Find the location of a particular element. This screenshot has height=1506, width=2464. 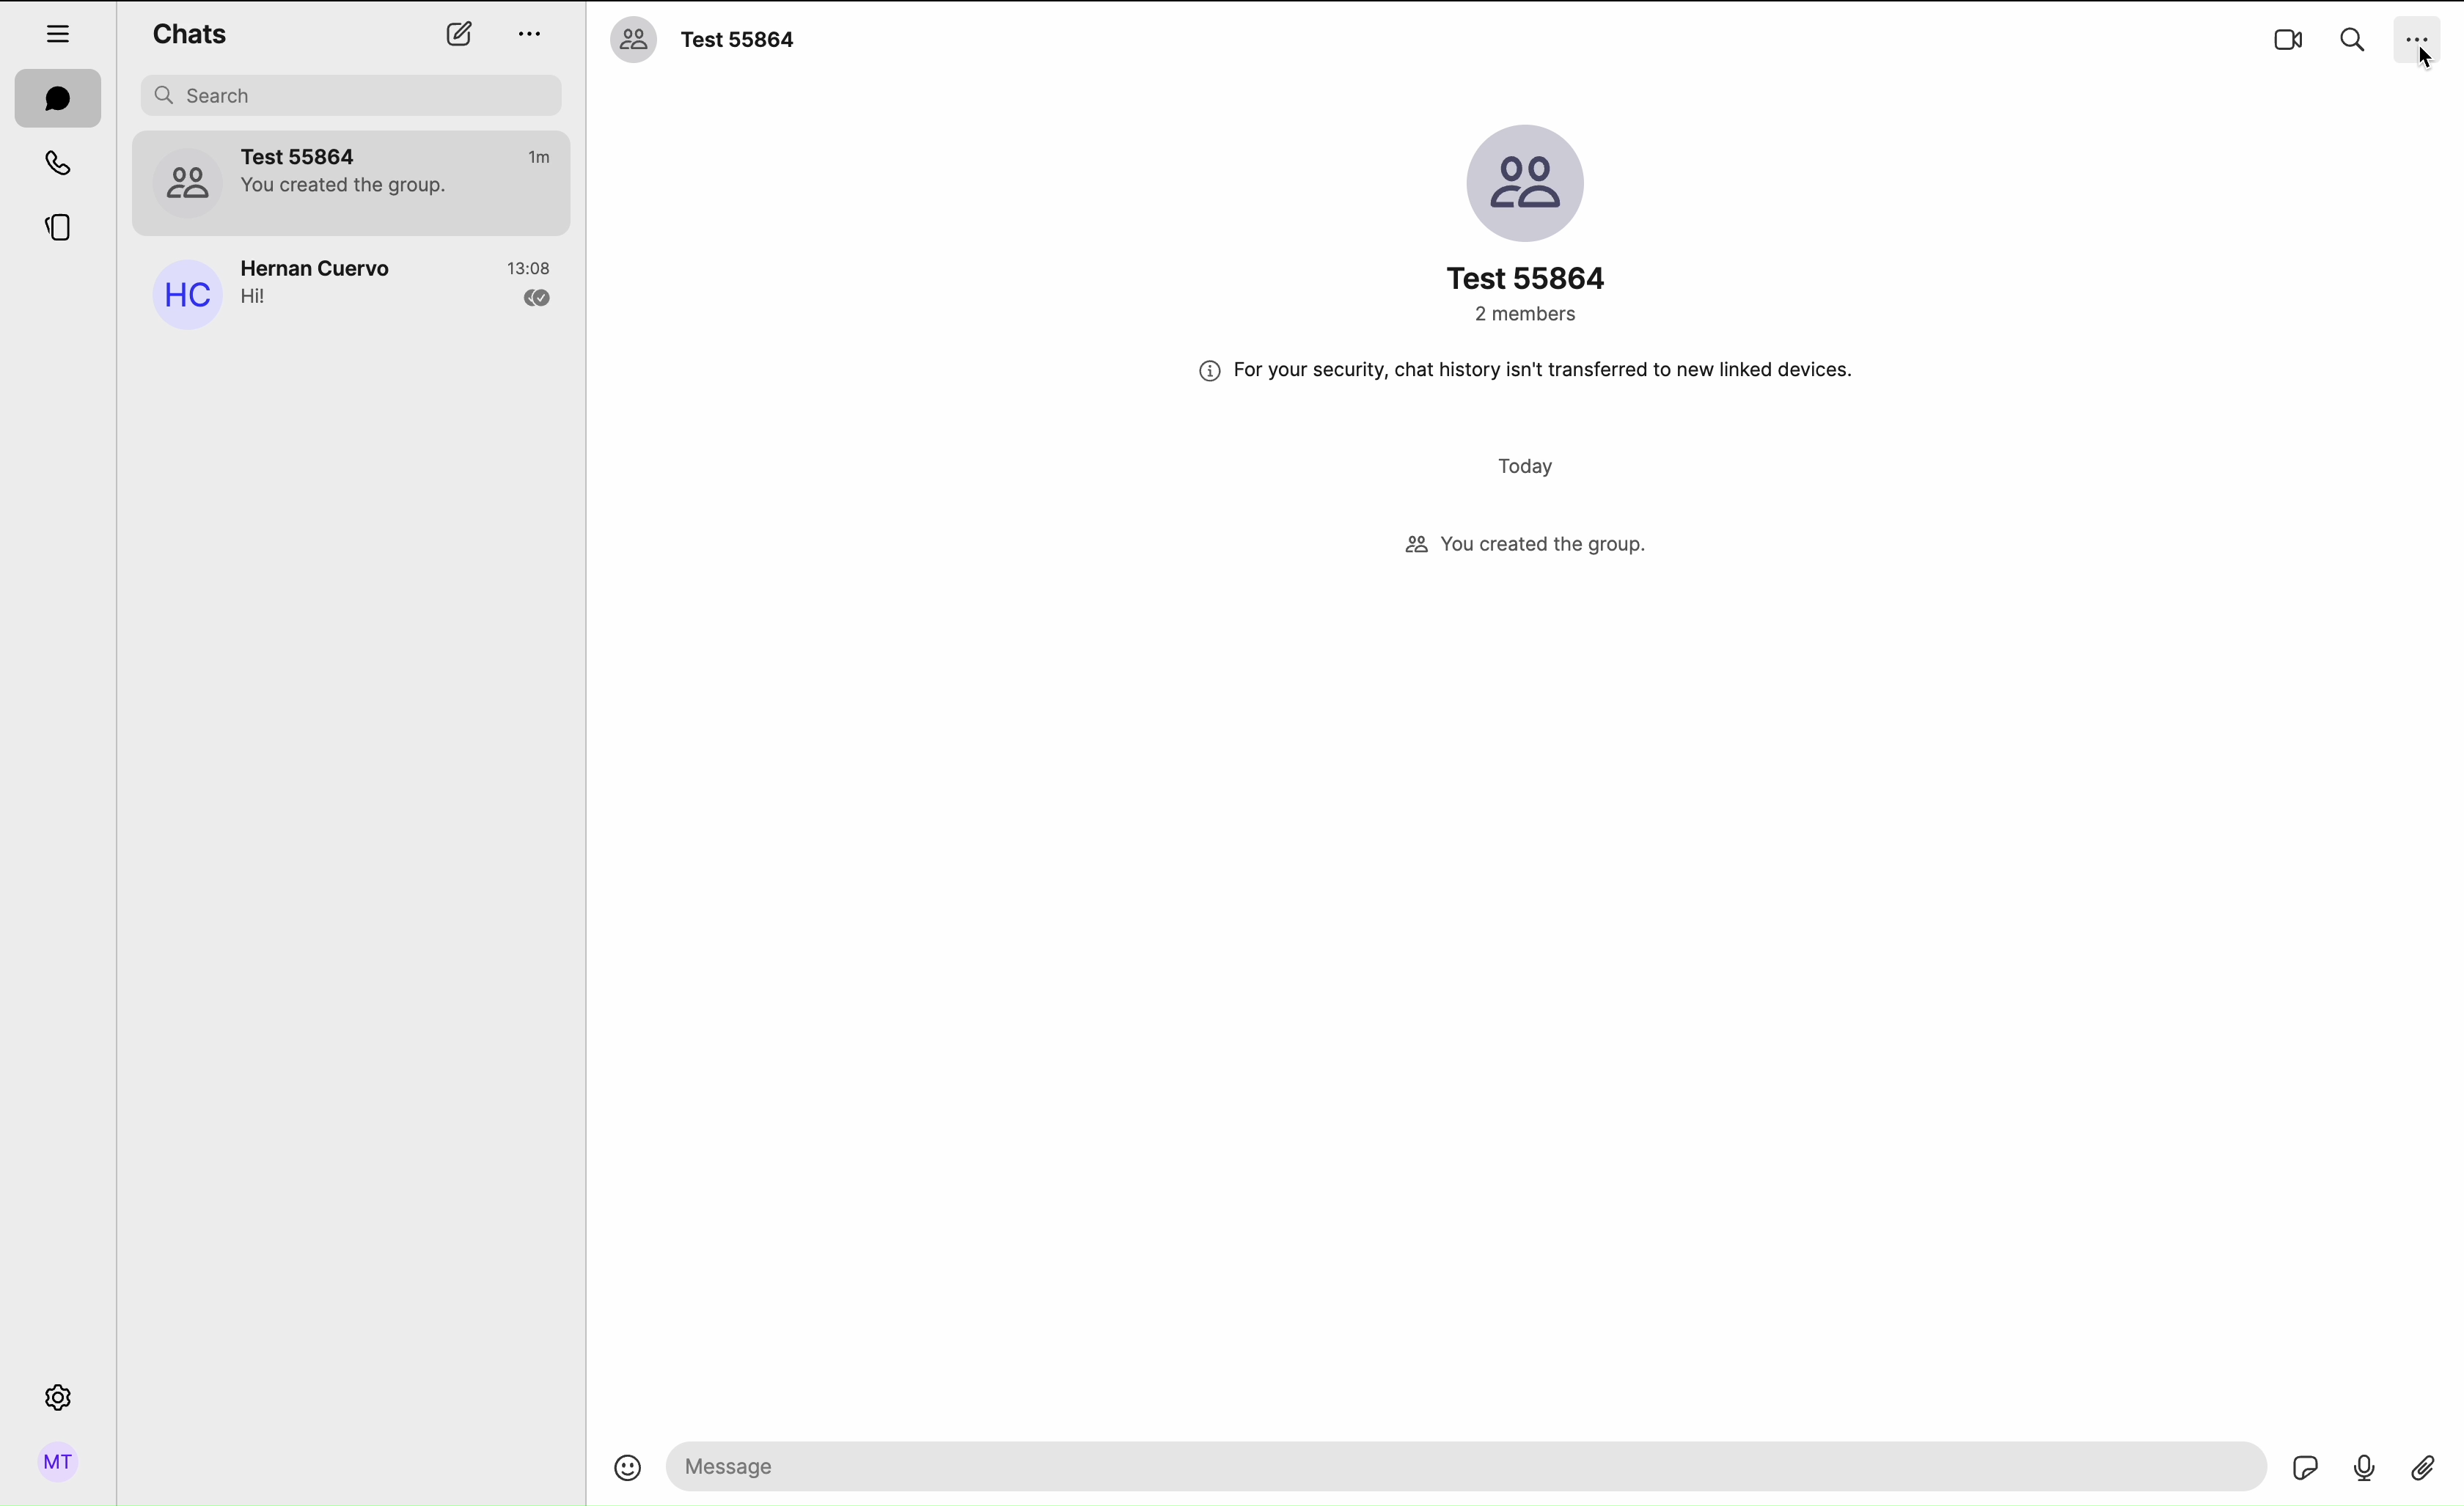

safety message is located at coordinates (1529, 369).